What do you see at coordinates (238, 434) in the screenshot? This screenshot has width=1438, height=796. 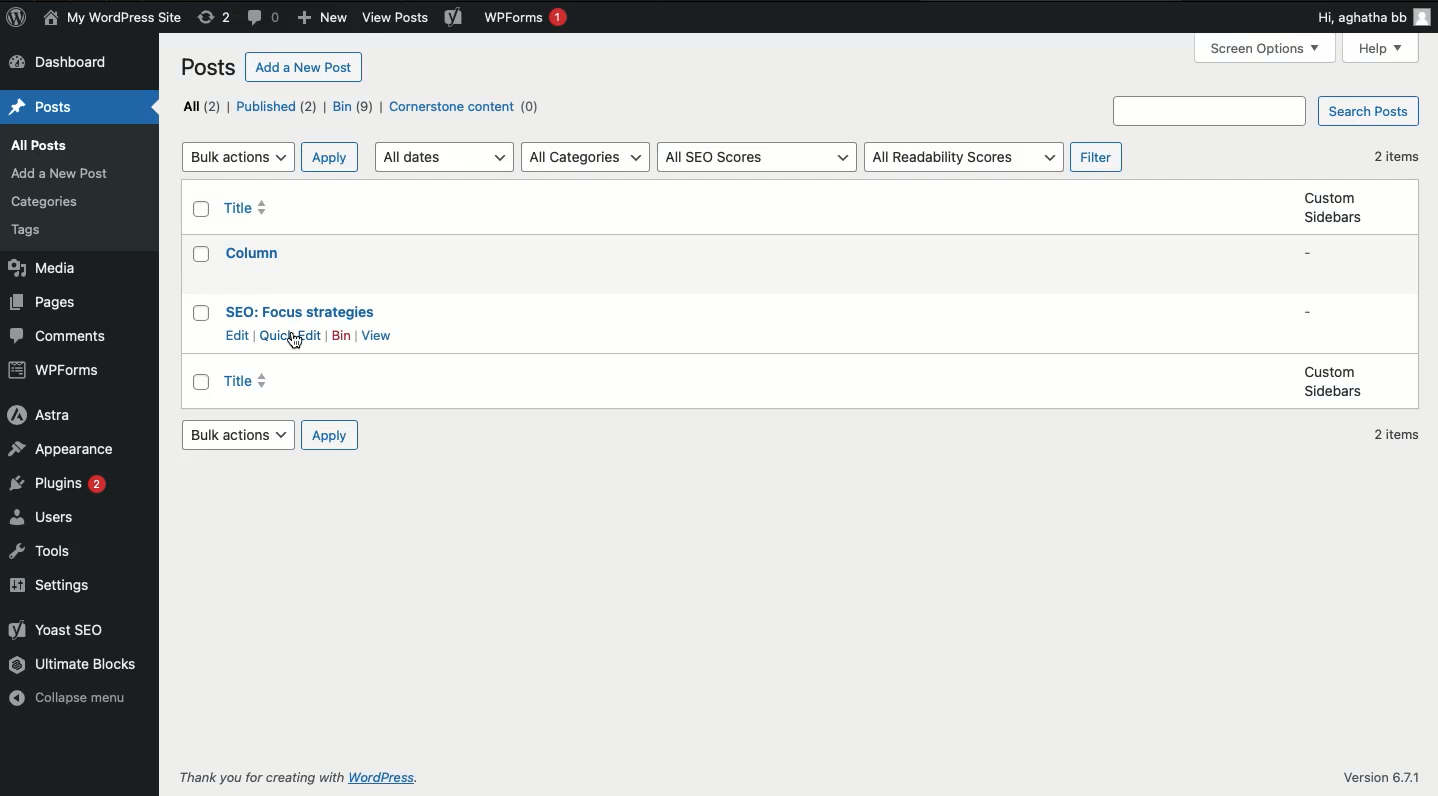 I see `Bulk actions` at bounding box center [238, 434].